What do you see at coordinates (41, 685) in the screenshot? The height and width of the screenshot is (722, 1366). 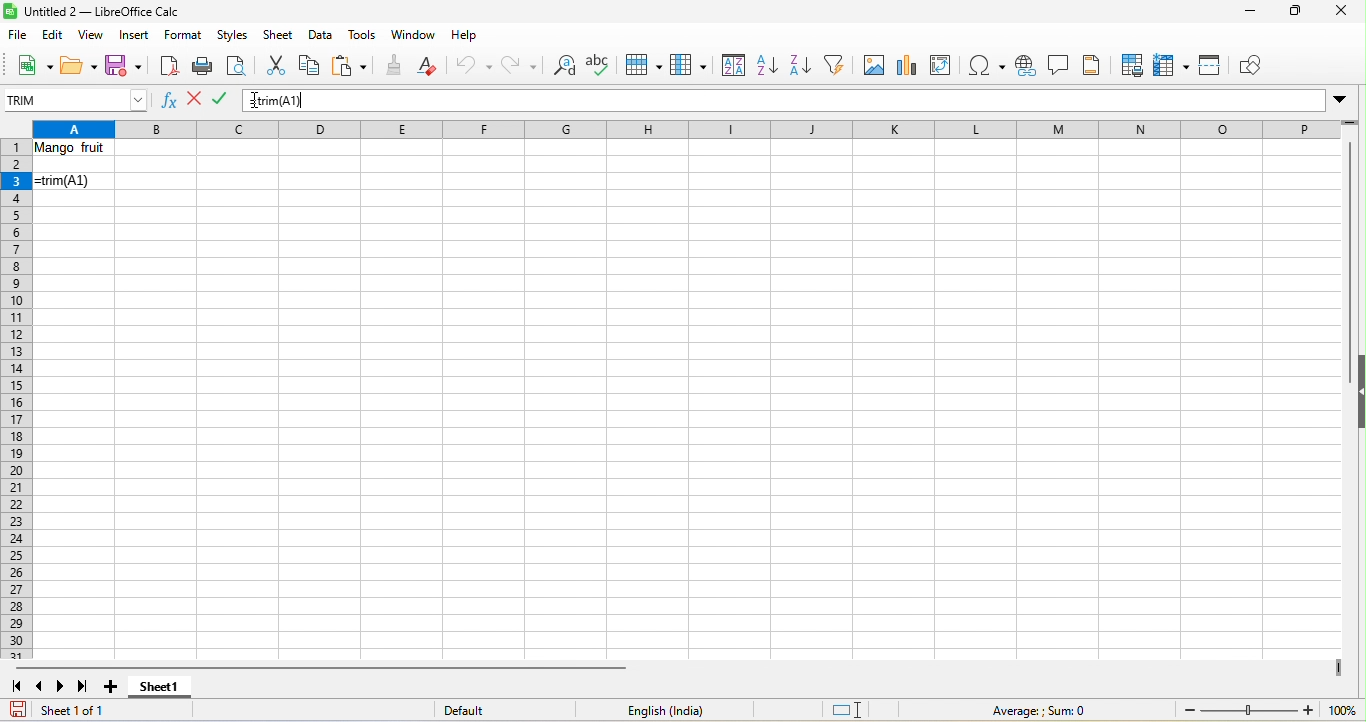 I see `scroll to previous sheet` at bounding box center [41, 685].